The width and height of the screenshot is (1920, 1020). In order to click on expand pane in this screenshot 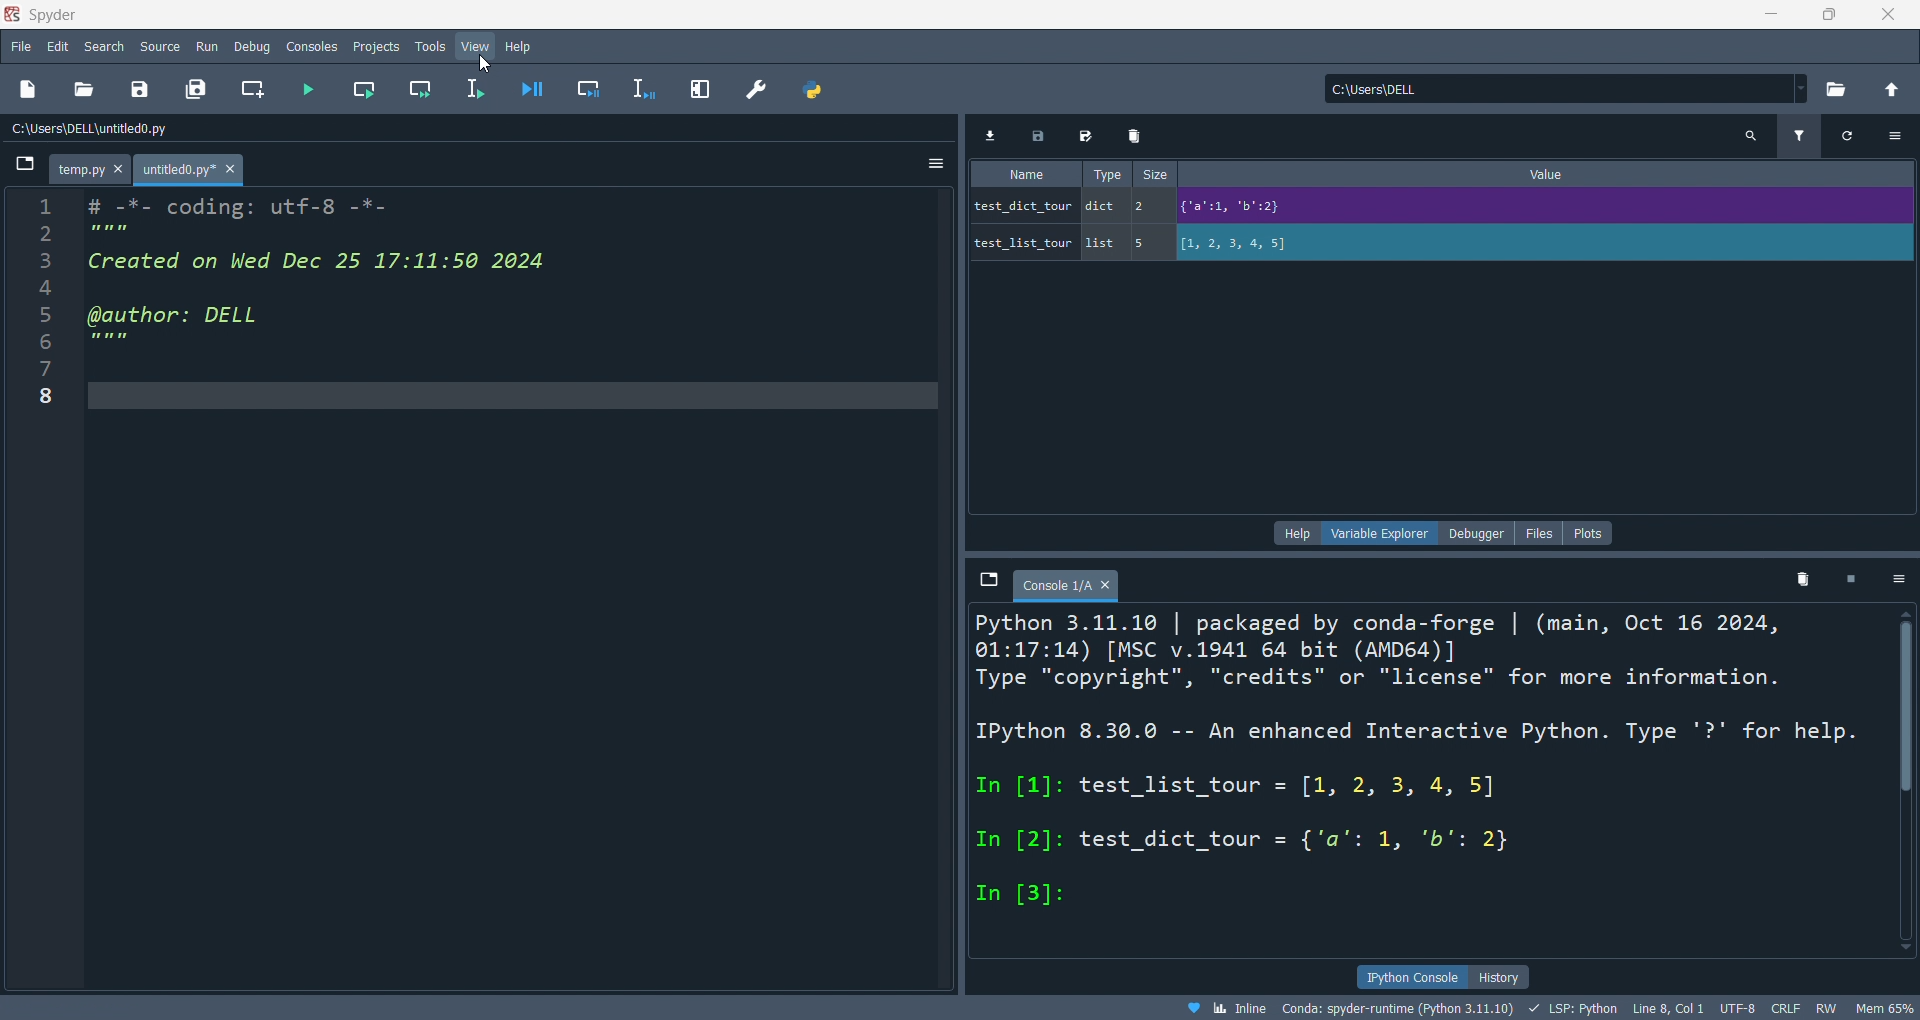, I will do `click(702, 87)`.